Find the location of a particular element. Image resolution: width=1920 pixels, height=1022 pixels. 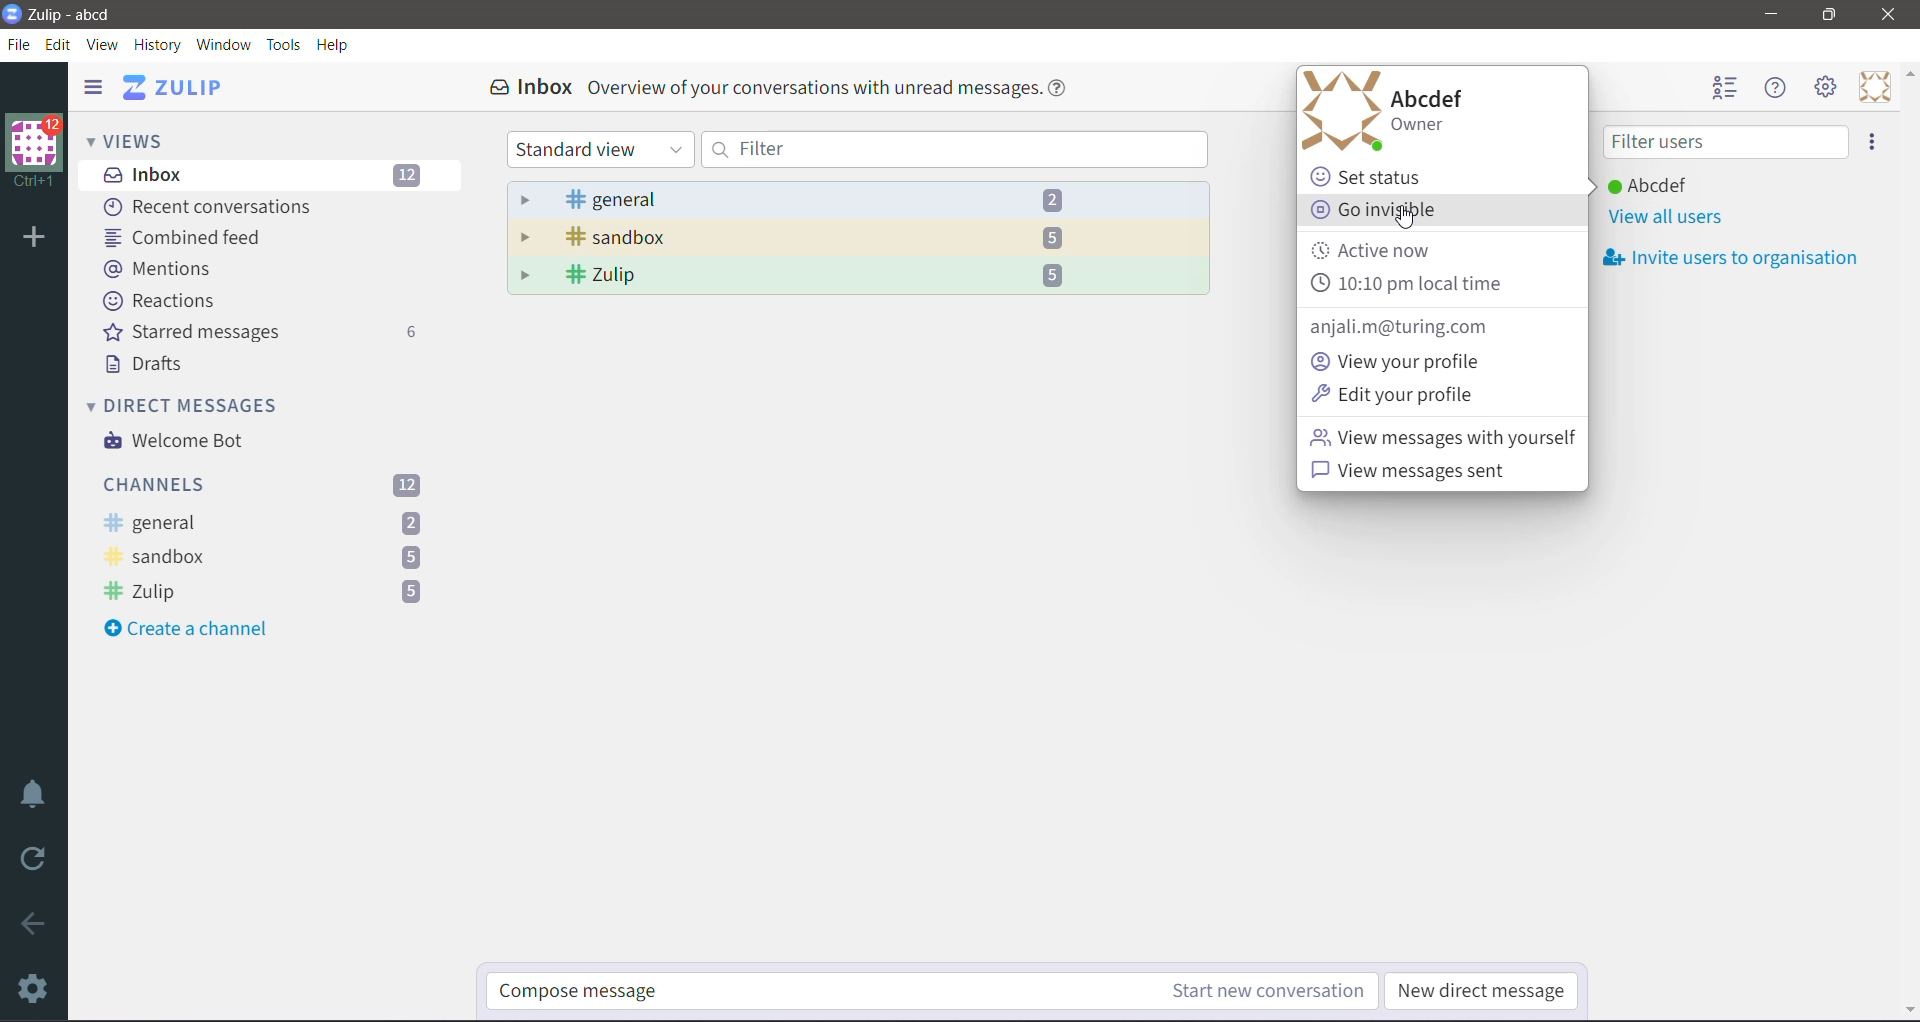

Minimize is located at coordinates (1769, 13).